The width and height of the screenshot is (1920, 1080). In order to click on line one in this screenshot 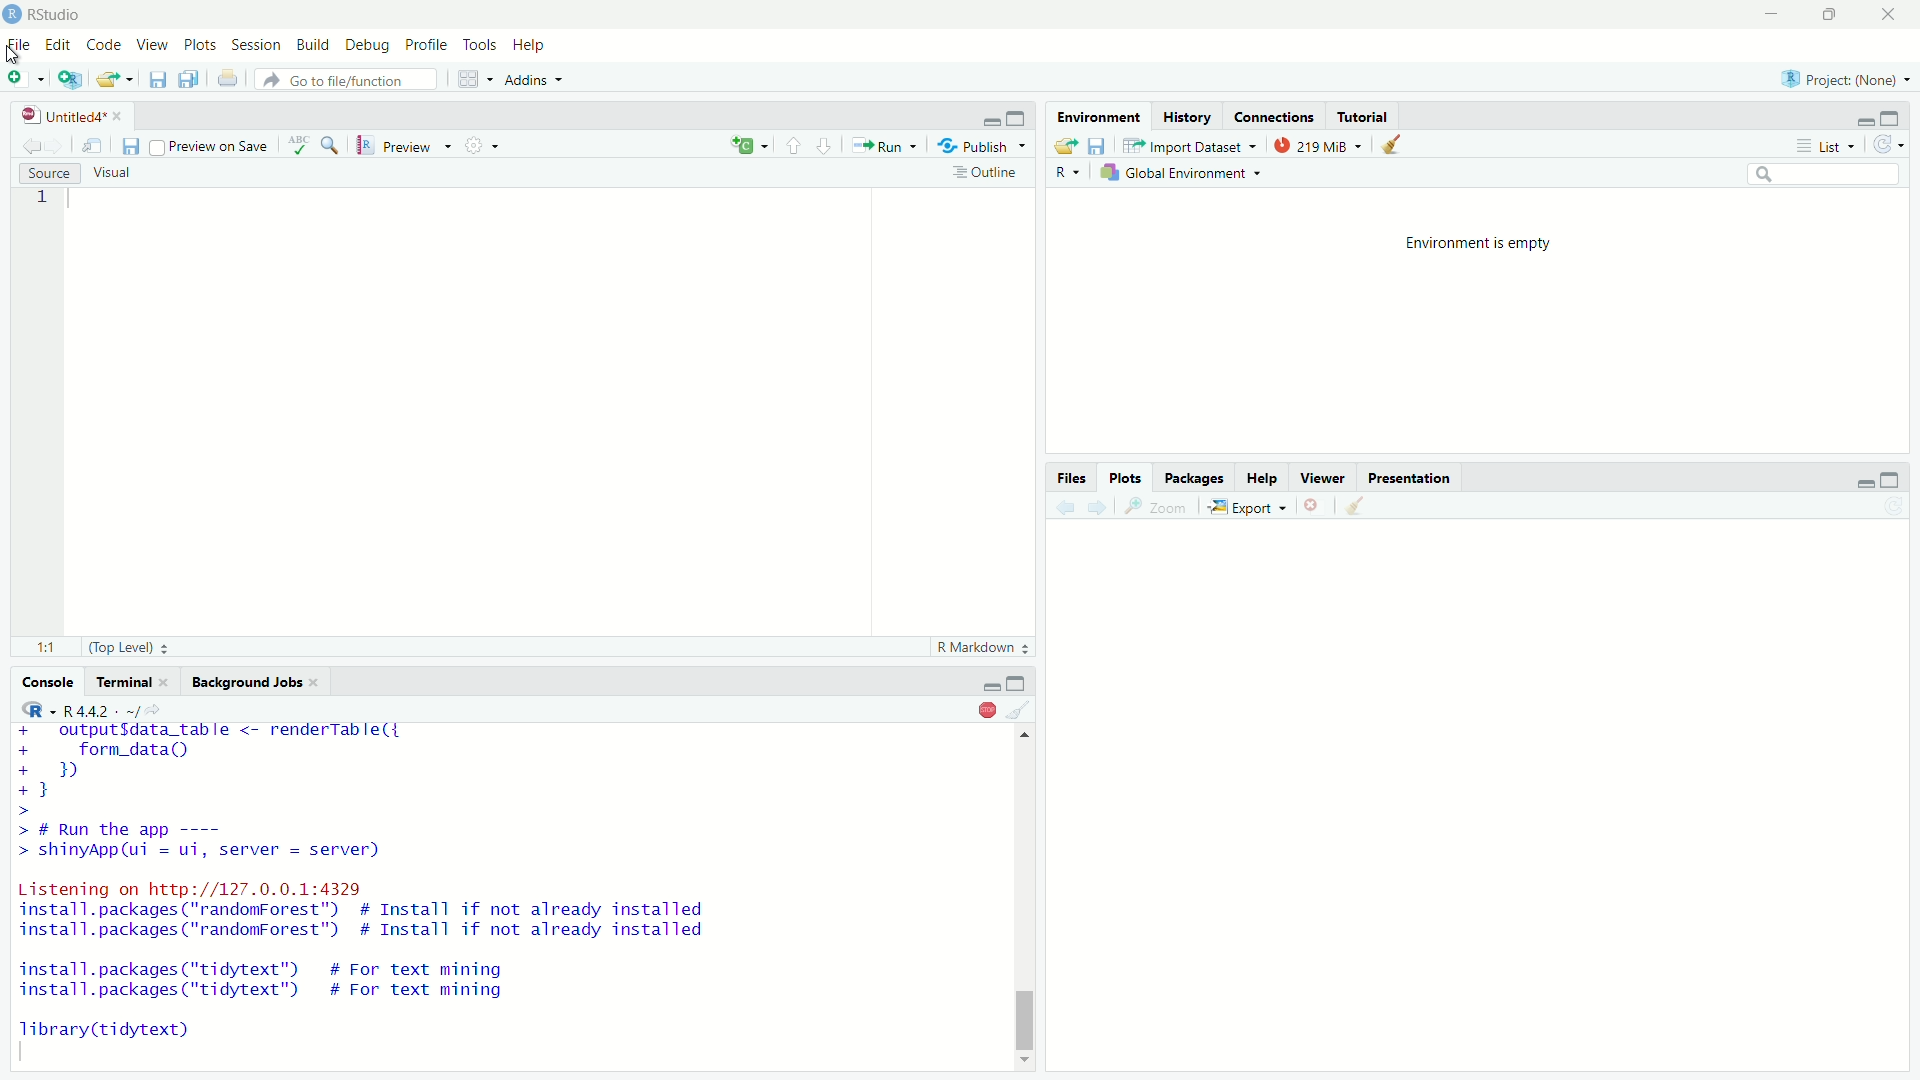, I will do `click(57, 197)`.